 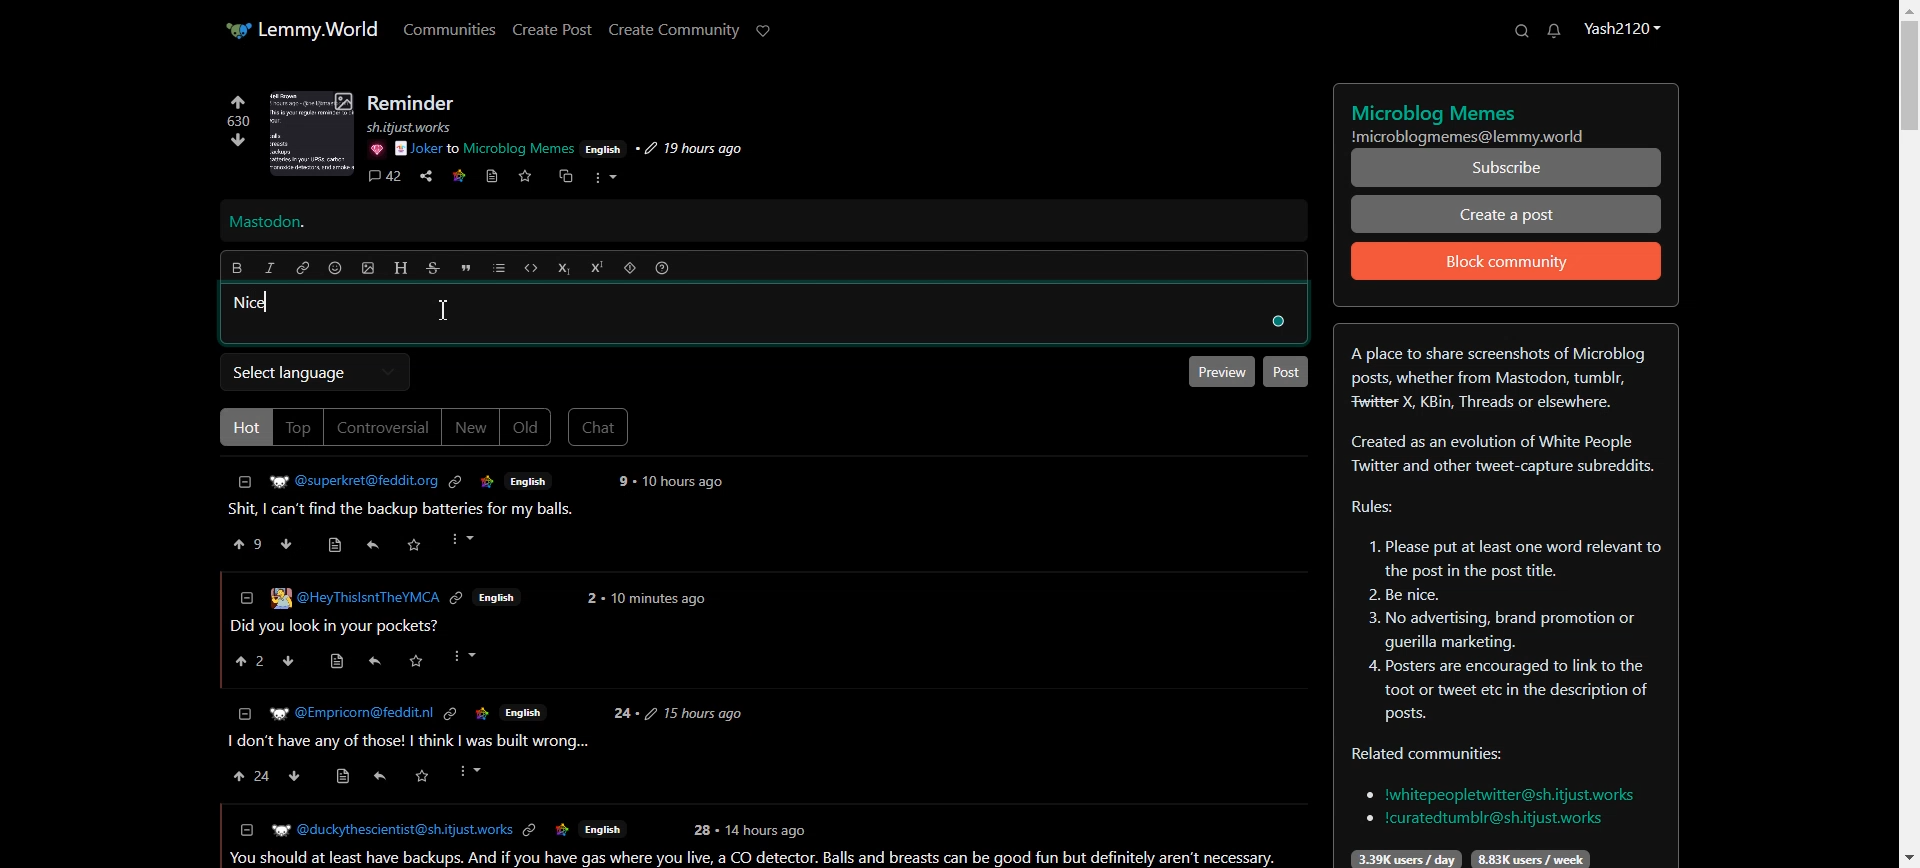 What do you see at coordinates (562, 831) in the screenshot?
I see `` at bounding box center [562, 831].